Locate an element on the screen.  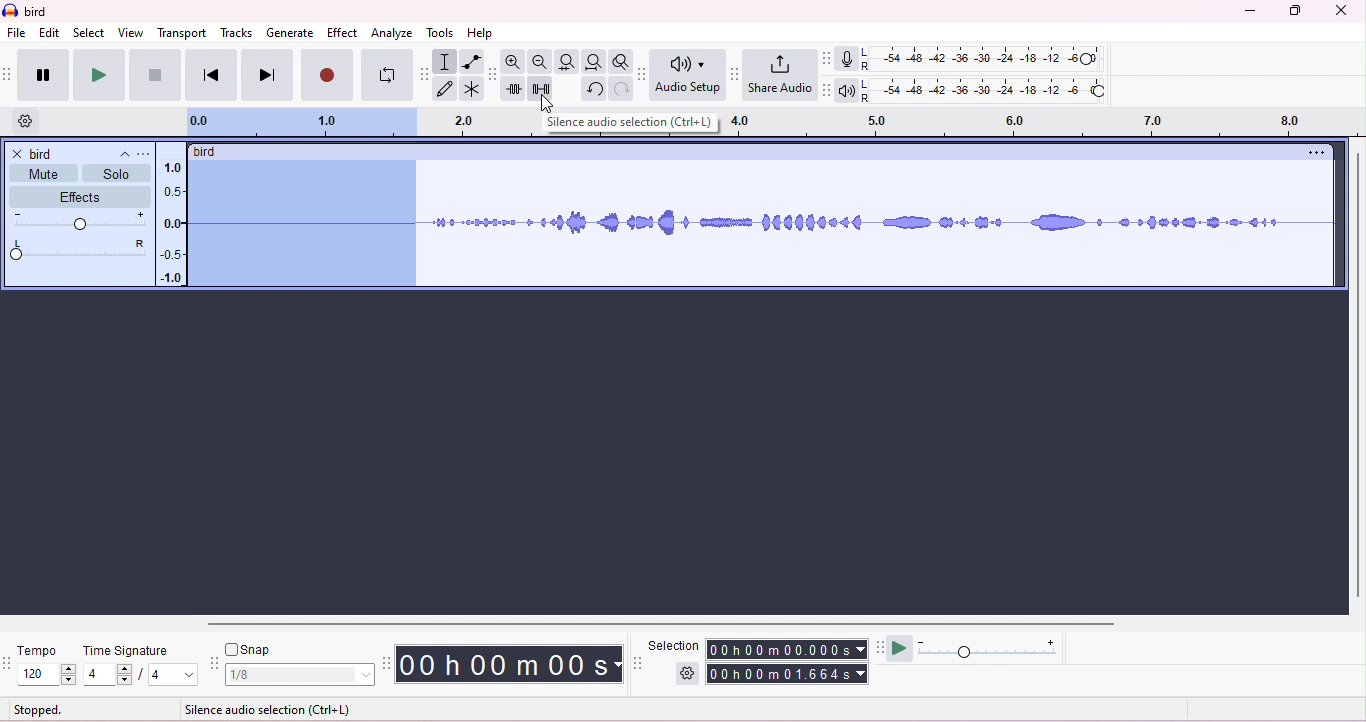
minimize is located at coordinates (1247, 13).